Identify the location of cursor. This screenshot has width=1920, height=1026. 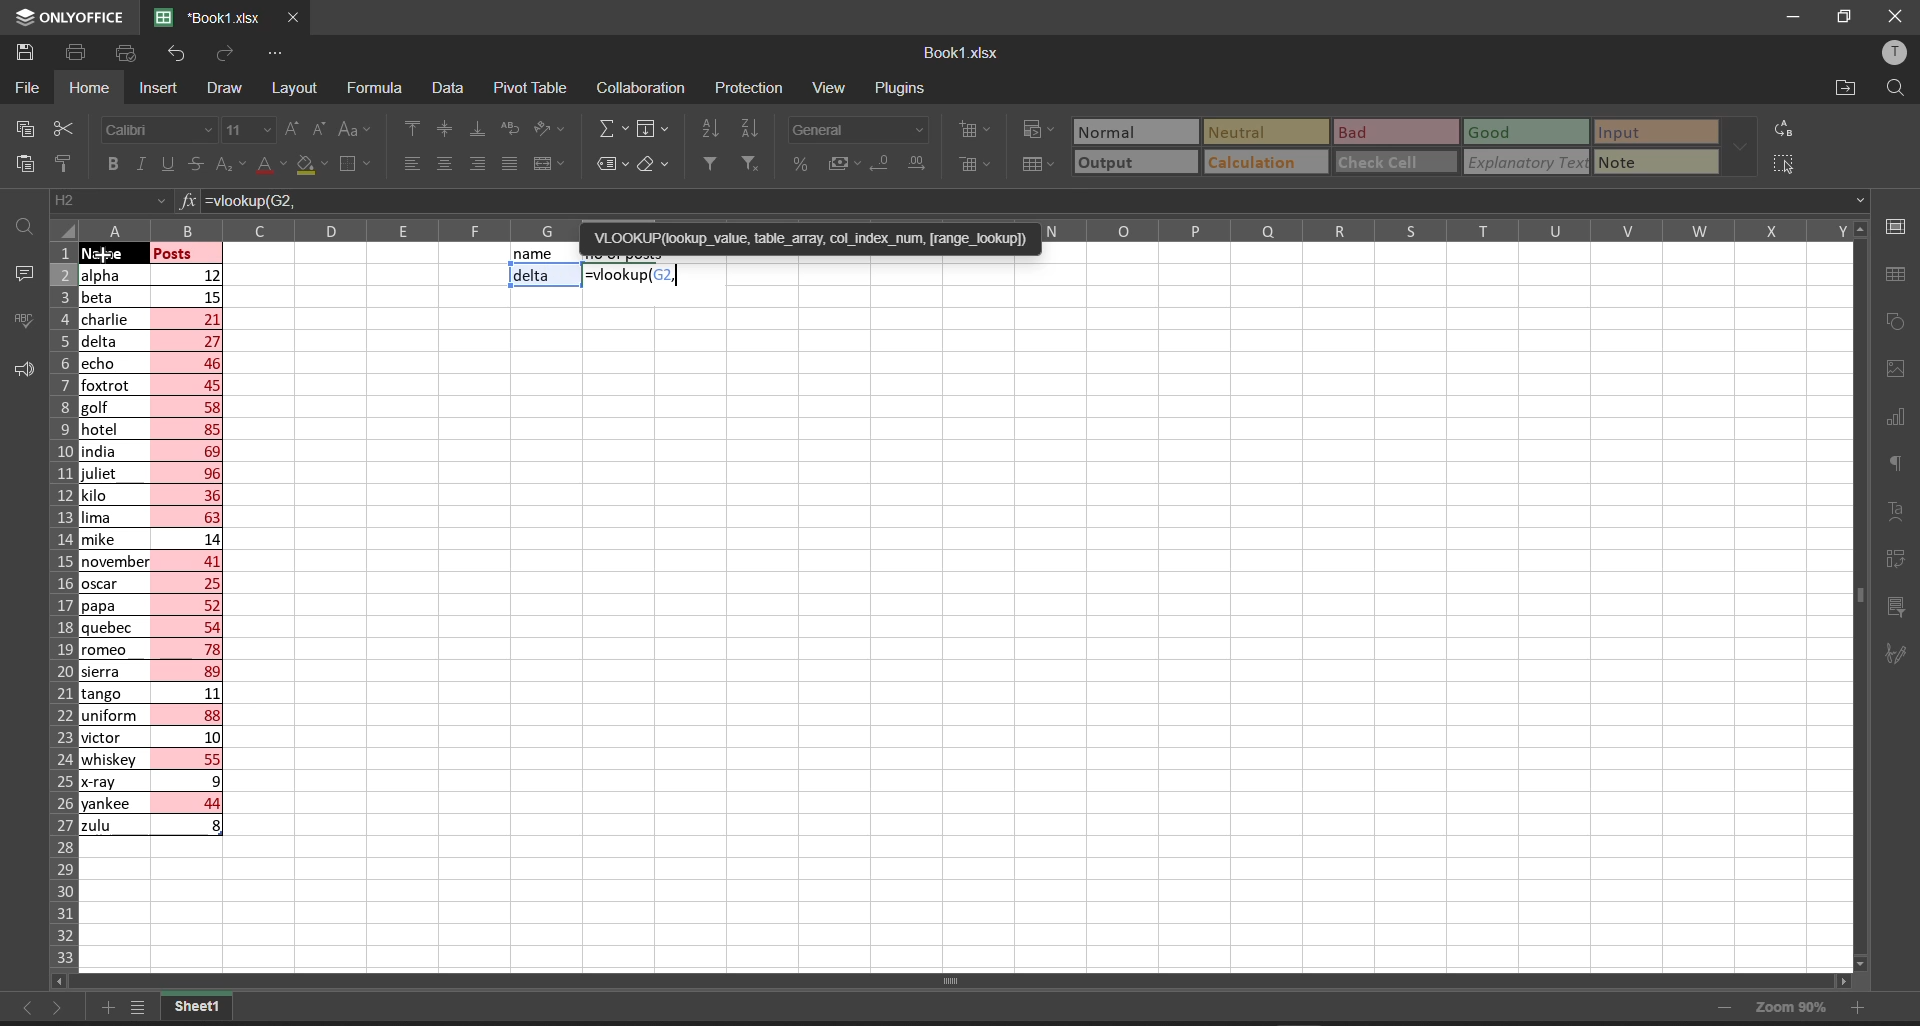
(105, 256).